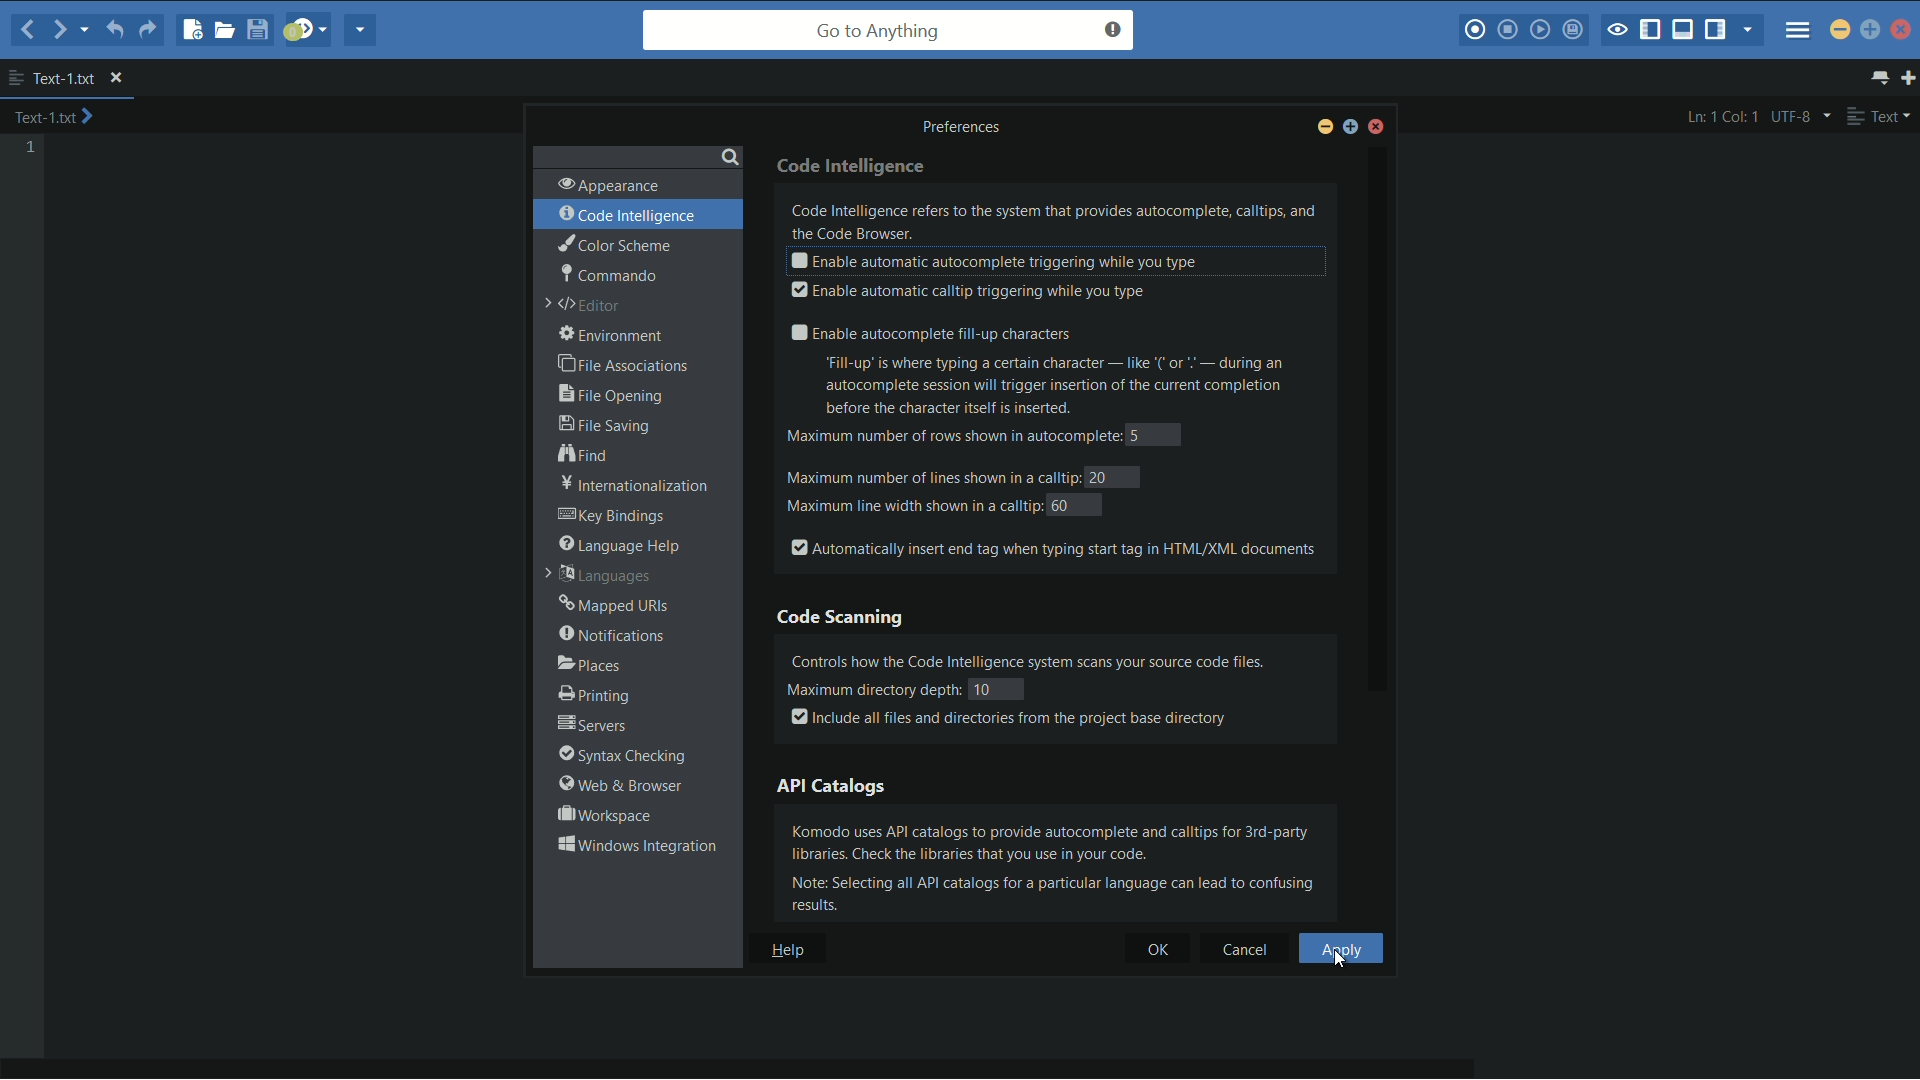  What do you see at coordinates (996, 688) in the screenshot?
I see `10` at bounding box center [996, 688].